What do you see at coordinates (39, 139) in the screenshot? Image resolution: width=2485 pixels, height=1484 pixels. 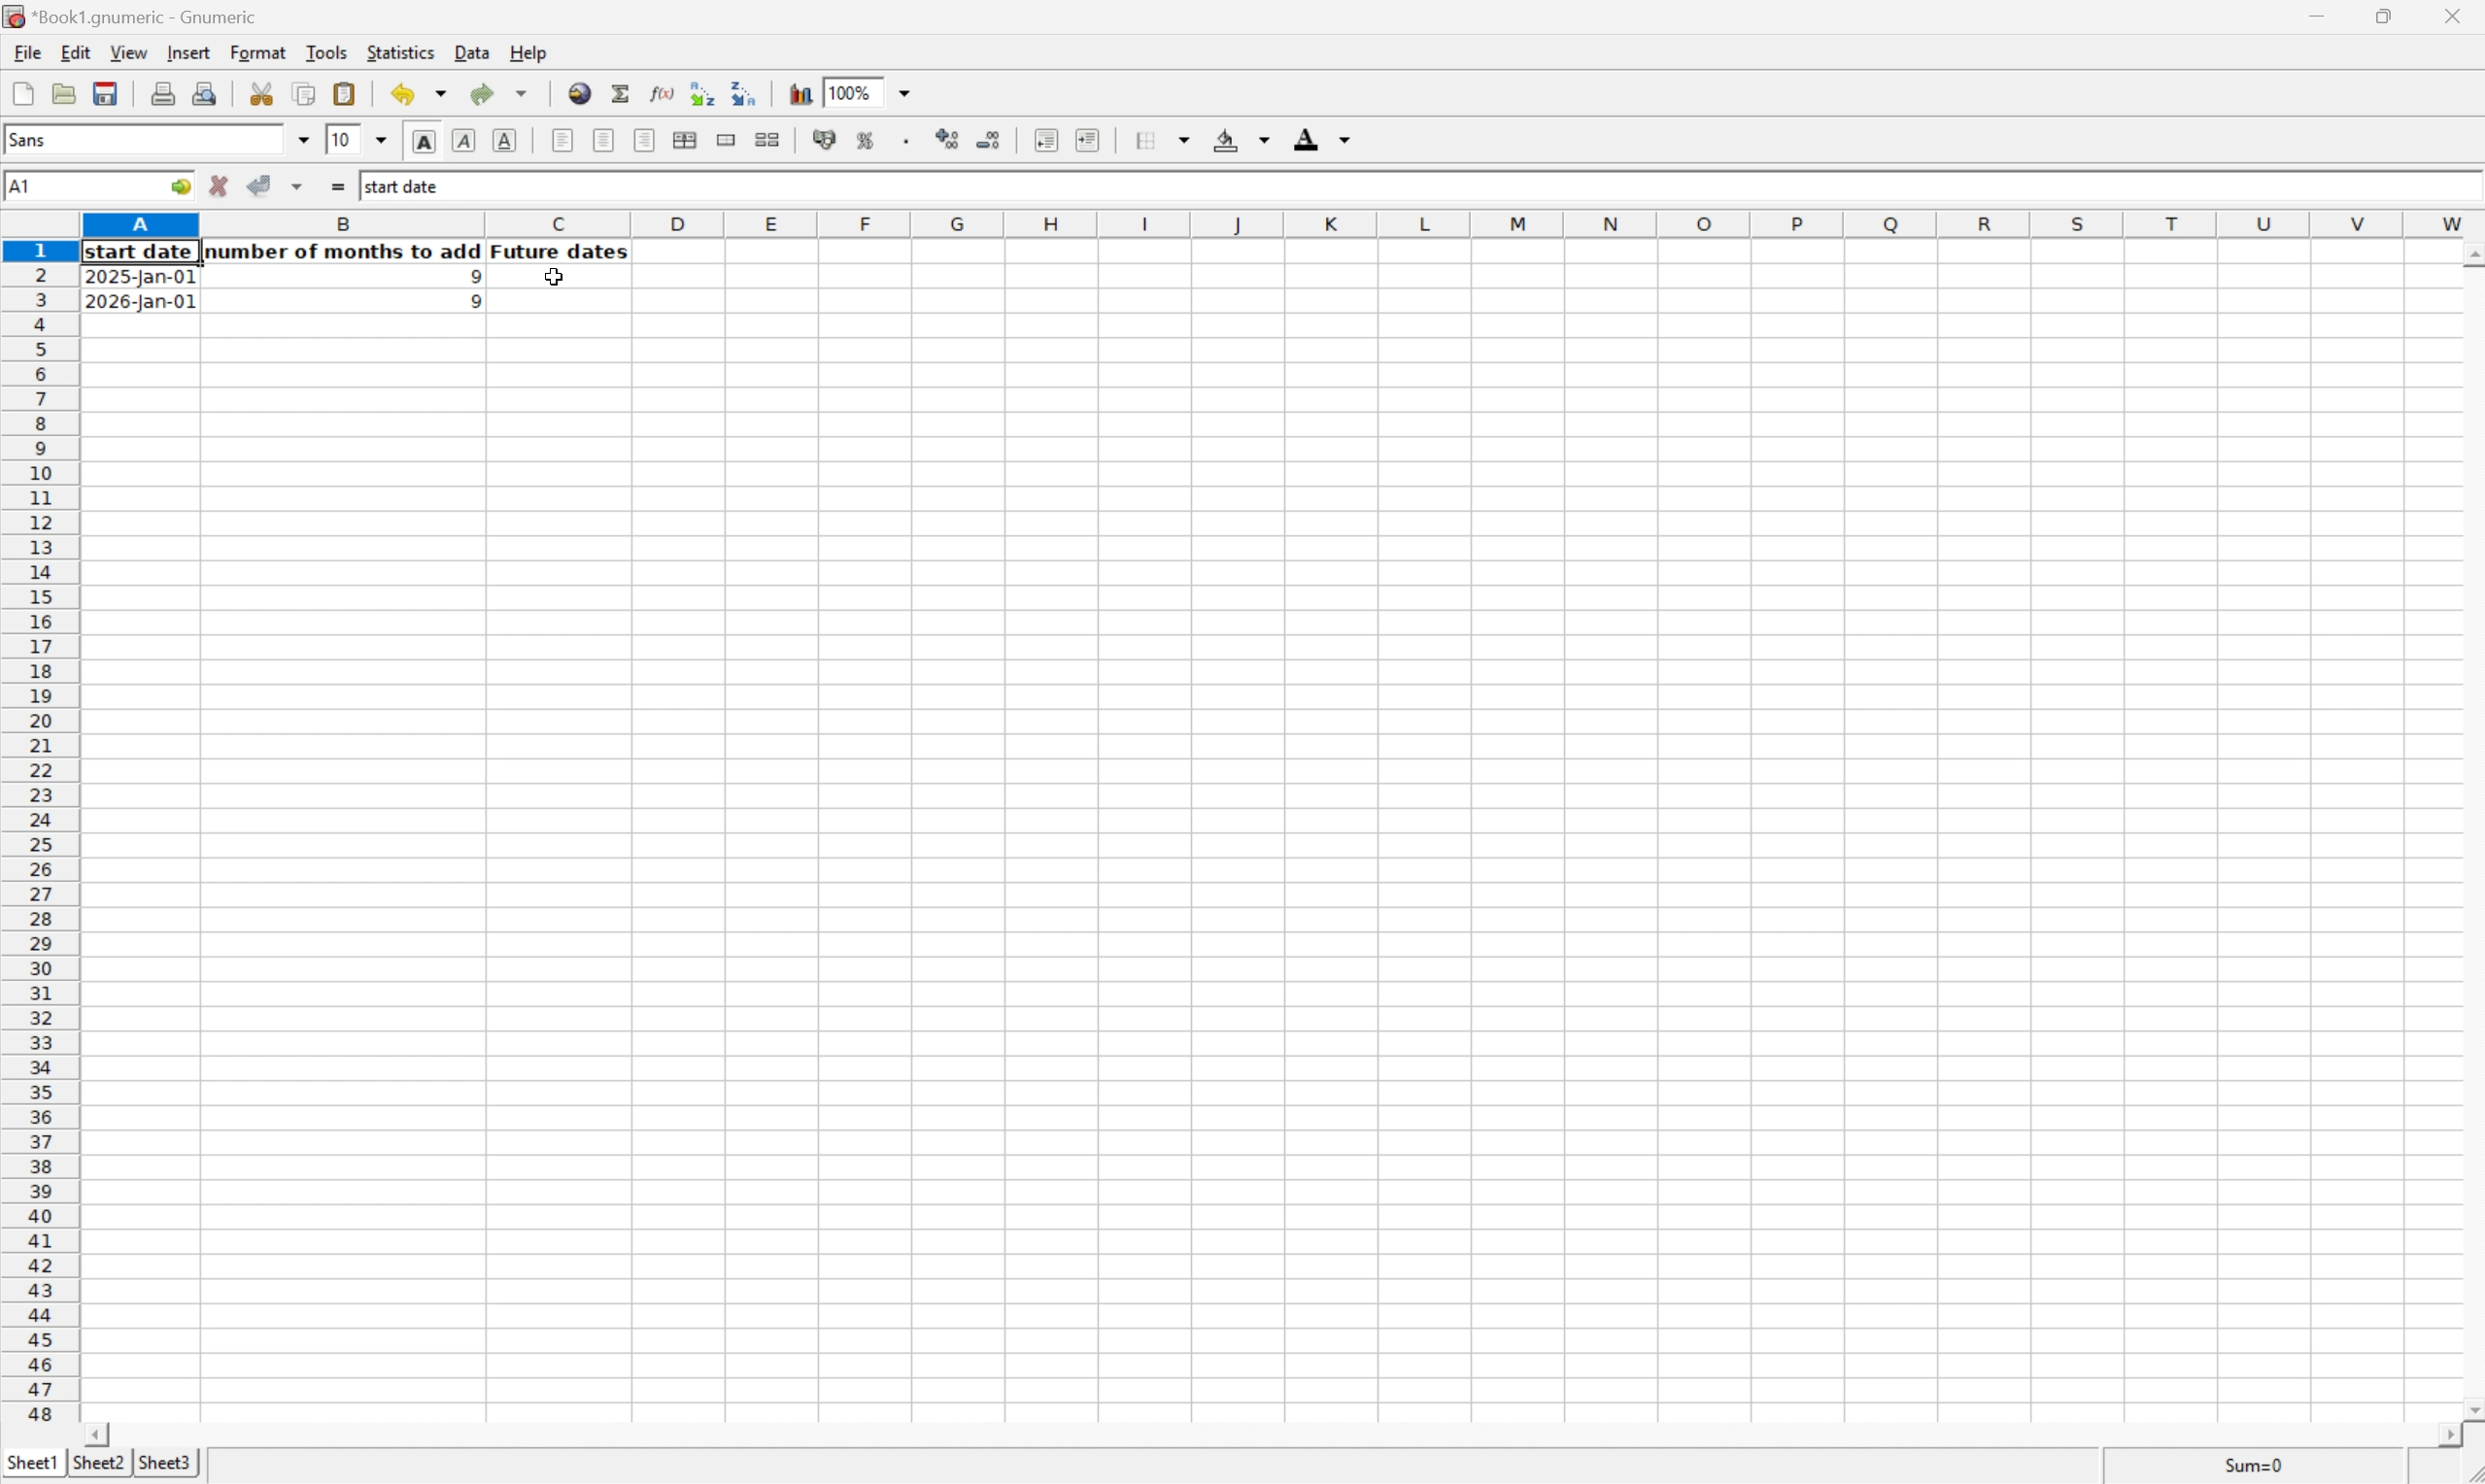 I see `Sans` at bounding box center [39, 139].